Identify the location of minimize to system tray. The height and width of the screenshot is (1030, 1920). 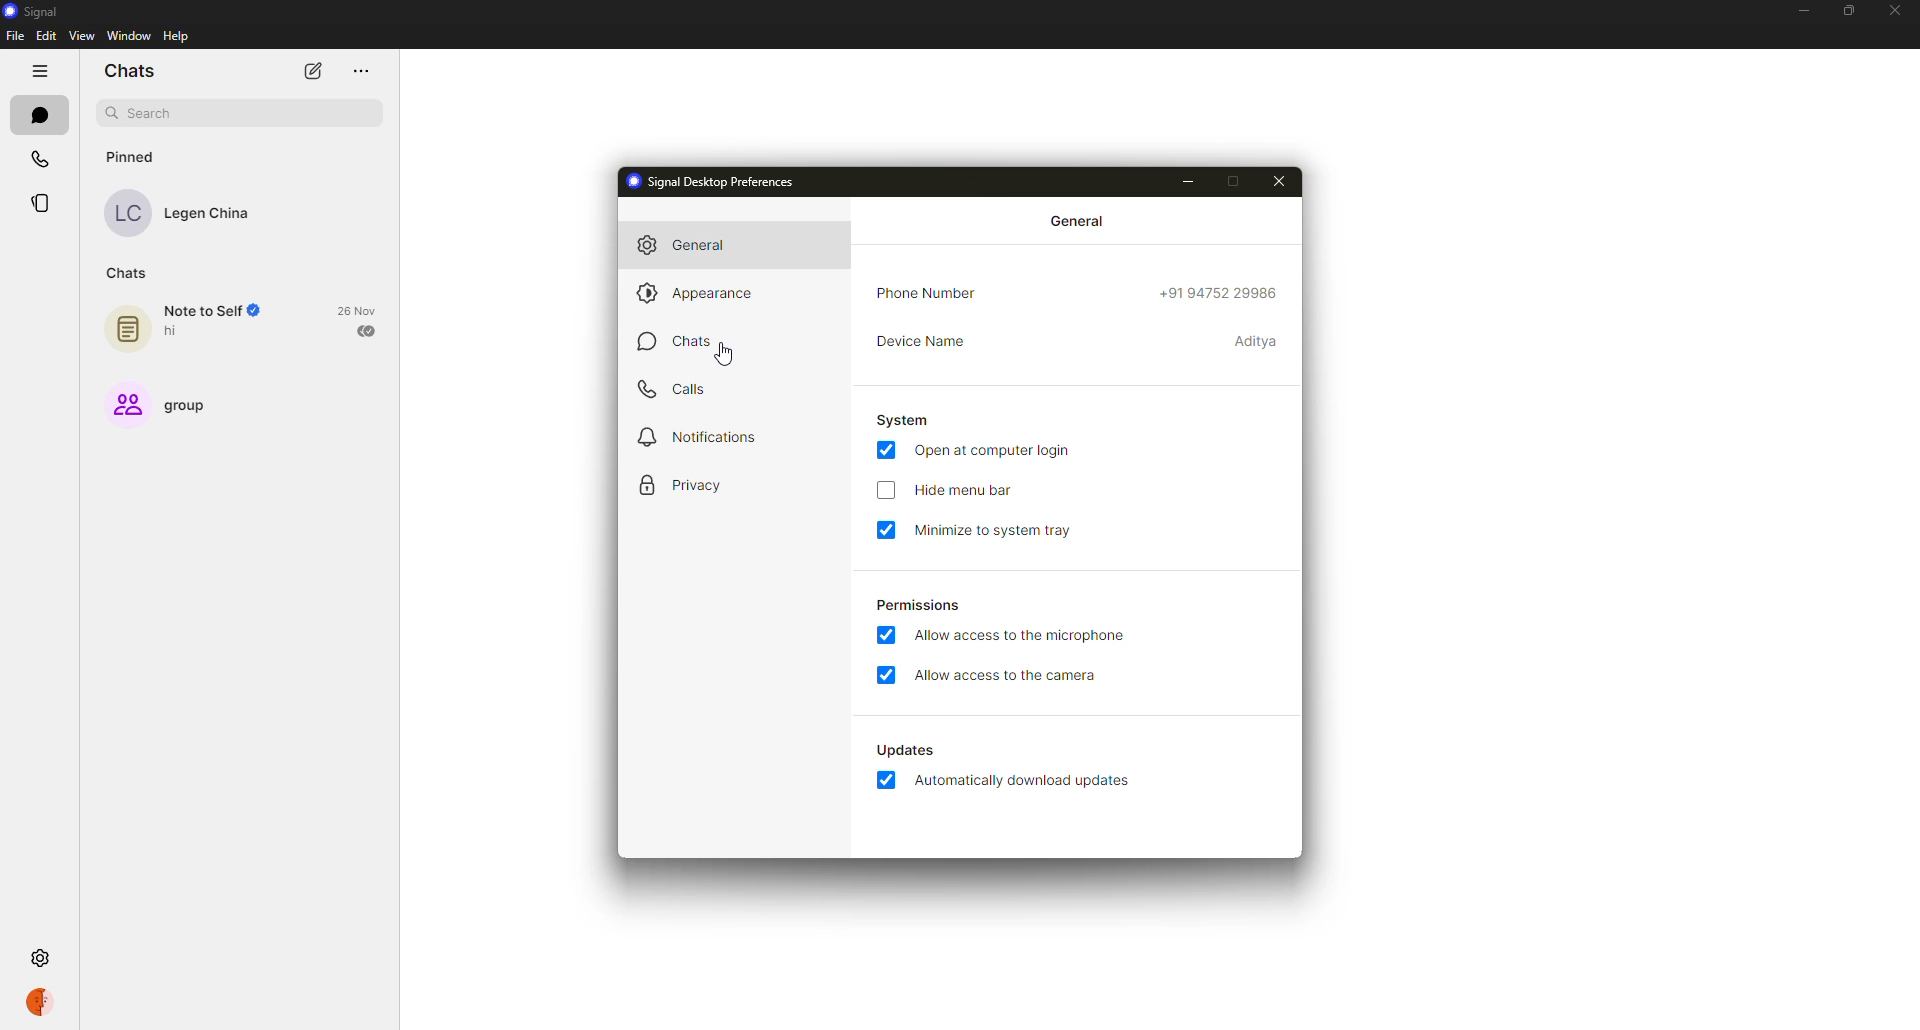
(998, 530).